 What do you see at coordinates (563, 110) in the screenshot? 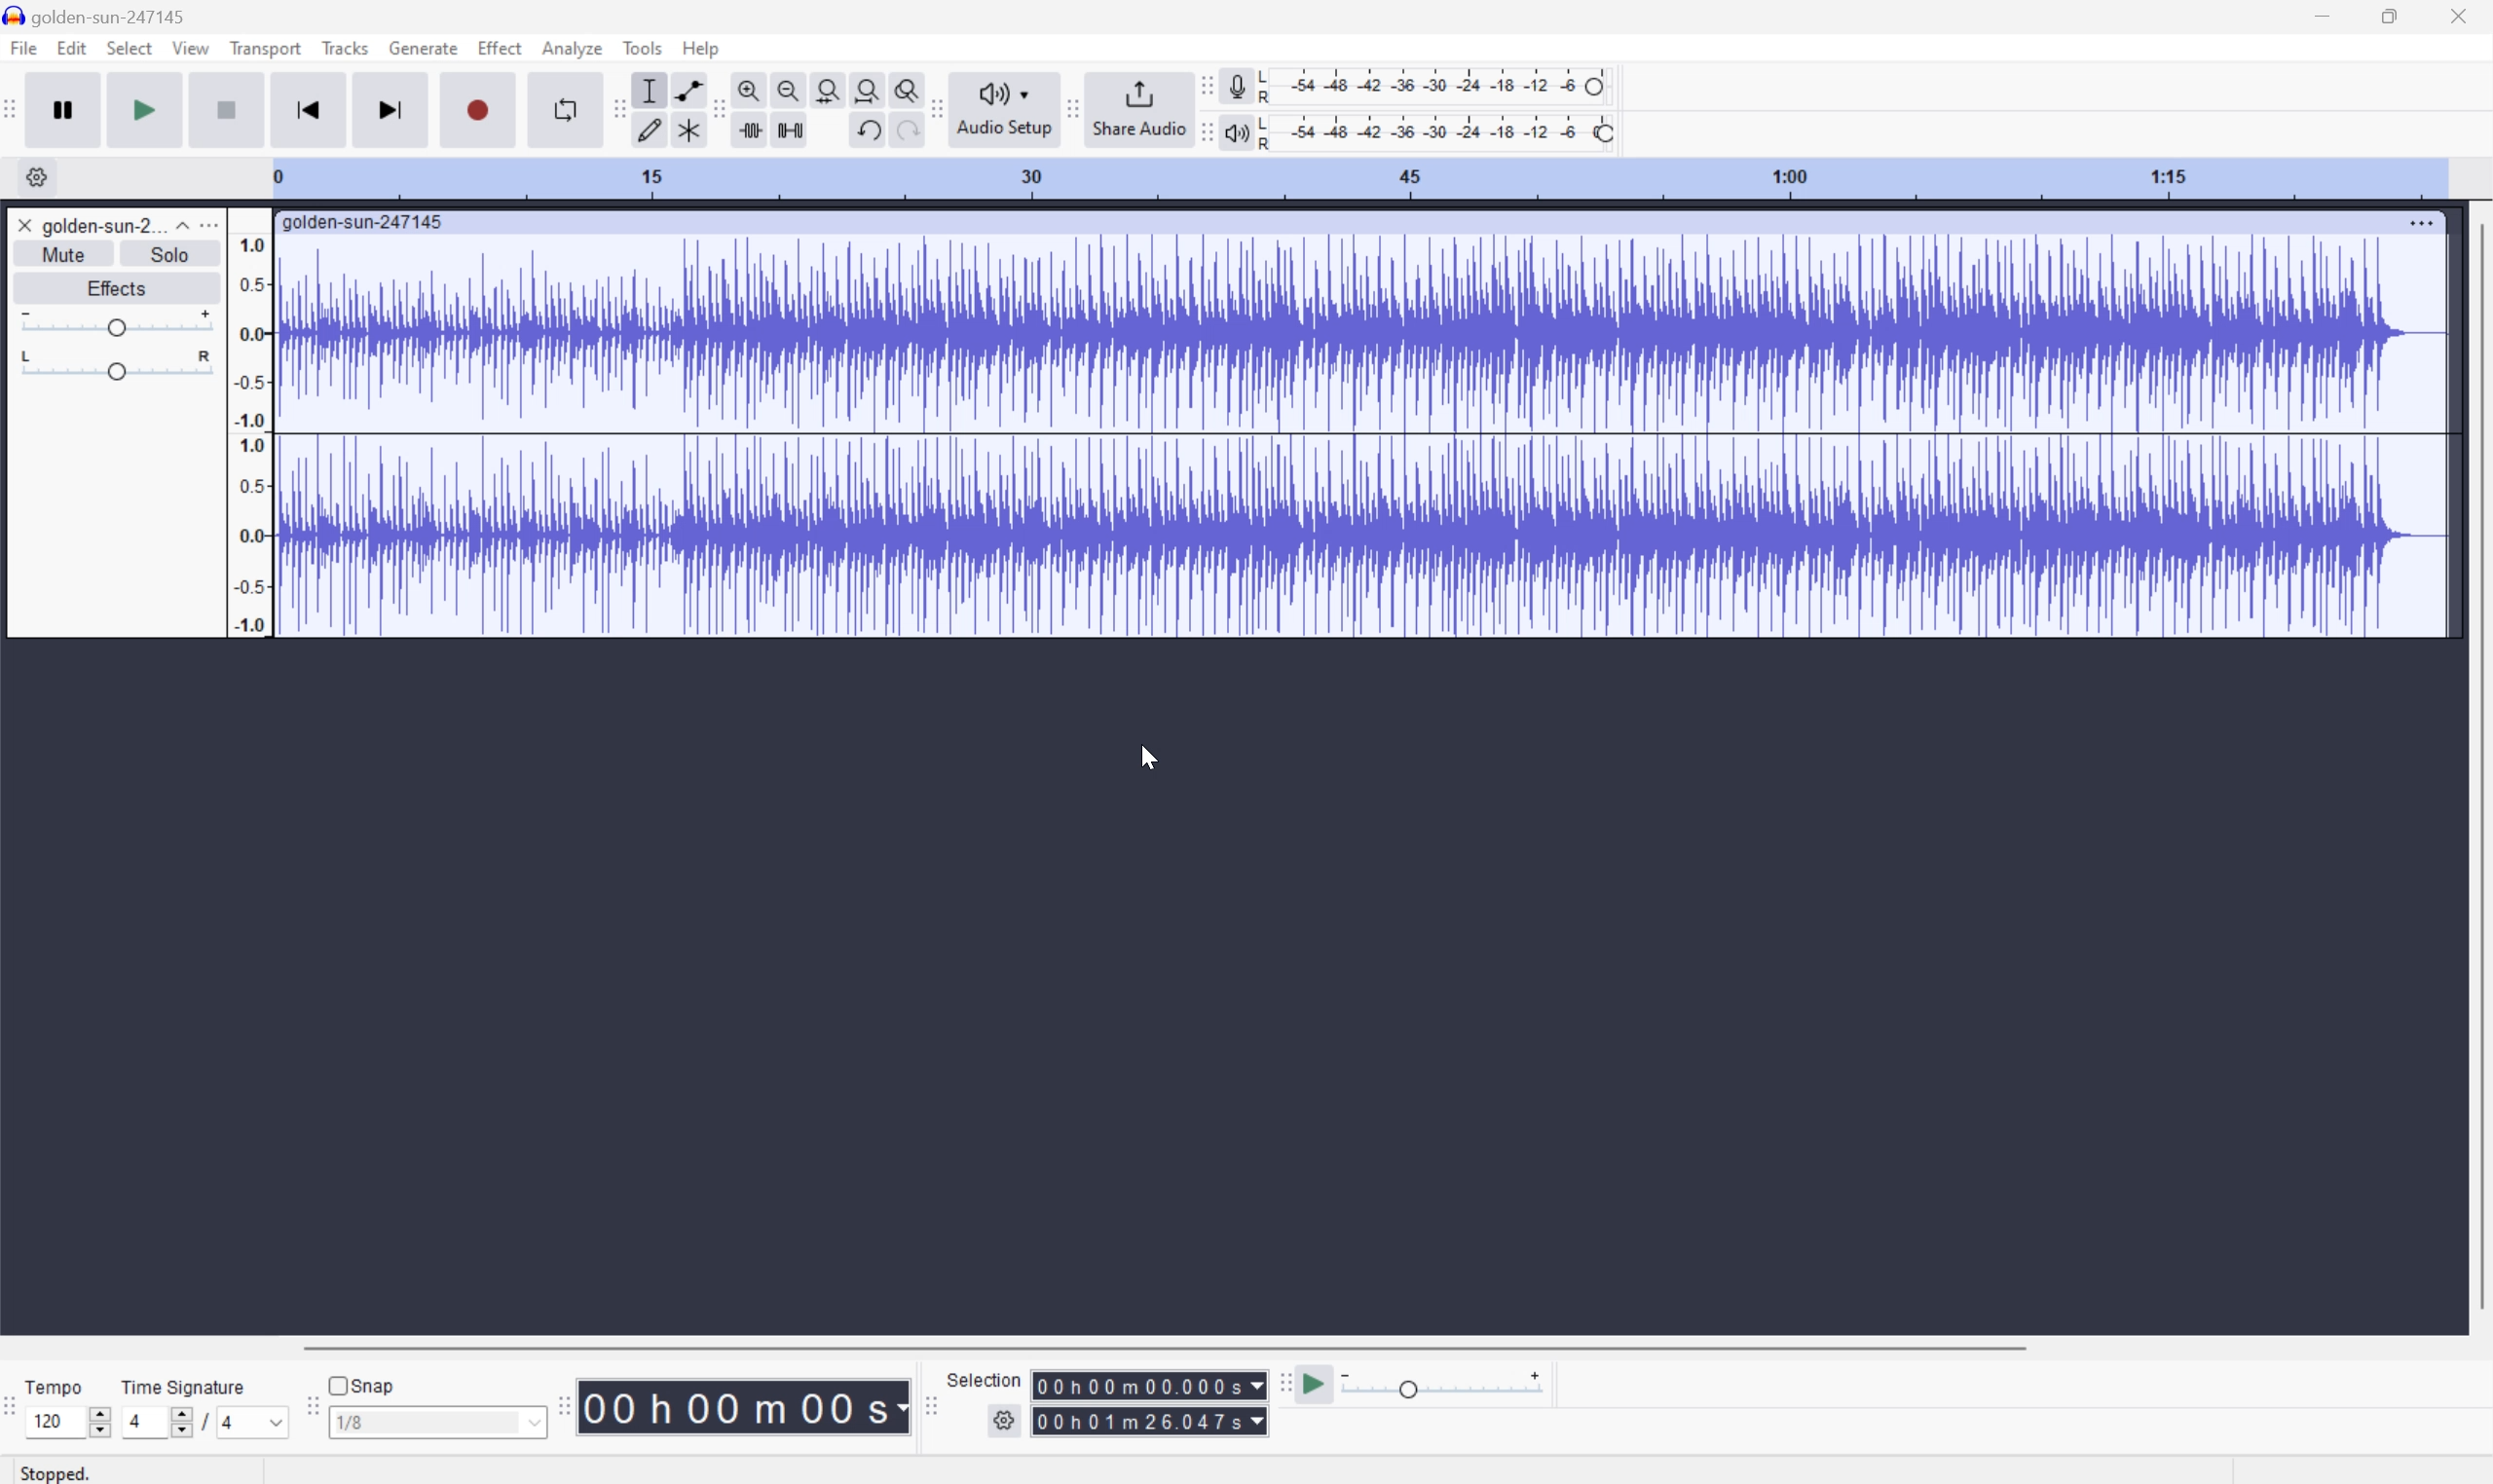
I see `Enable looping` at bounding box center [563, 110].